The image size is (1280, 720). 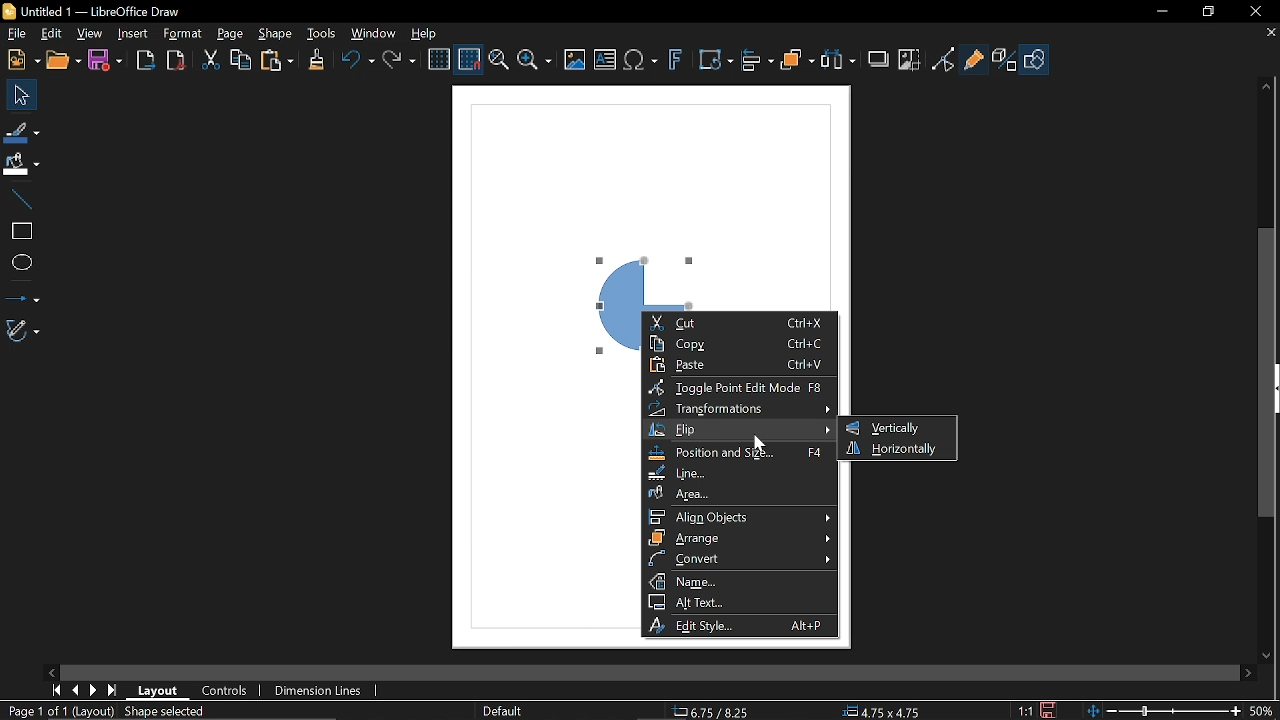 What do you see at coordinates (22, 131) in the screenshot?
I see `Line color` at bounding box center [22, 131].